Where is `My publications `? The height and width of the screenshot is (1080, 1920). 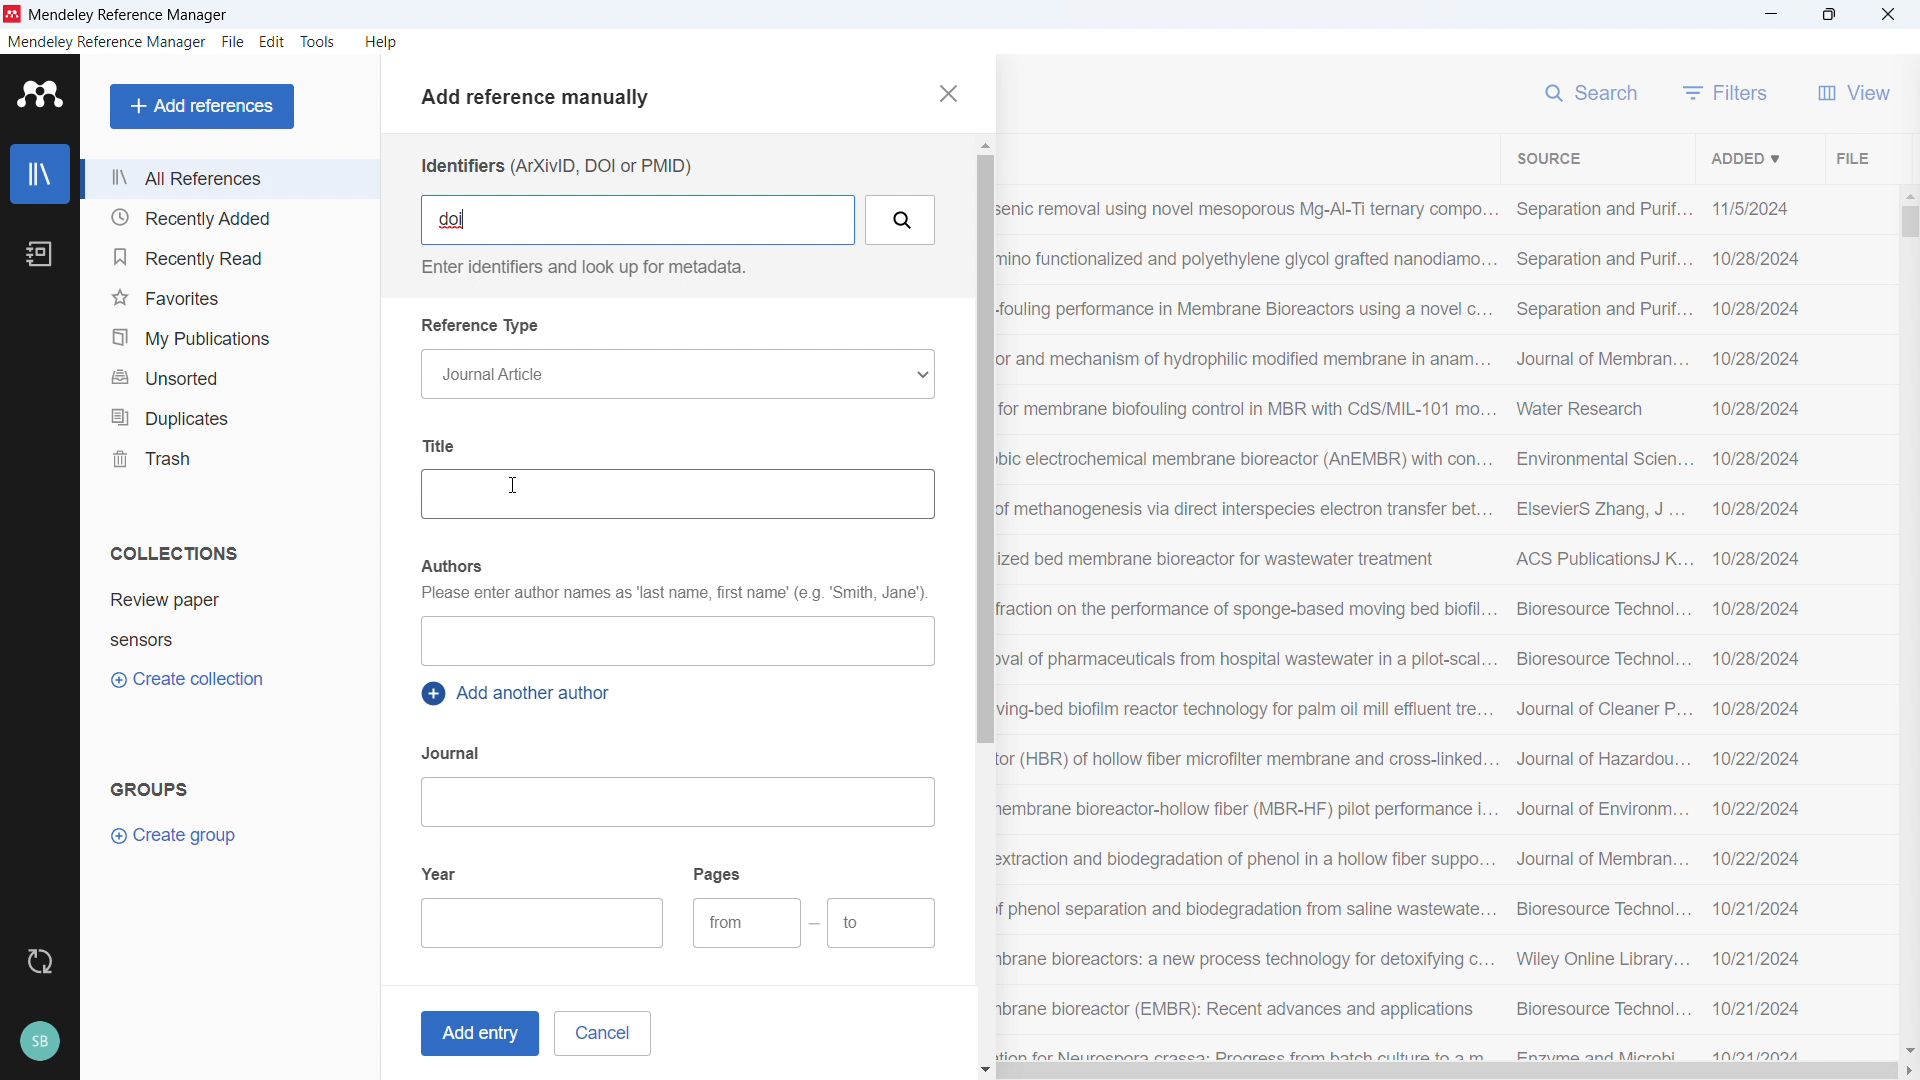
My publications  is located at coordinates (227, 337).